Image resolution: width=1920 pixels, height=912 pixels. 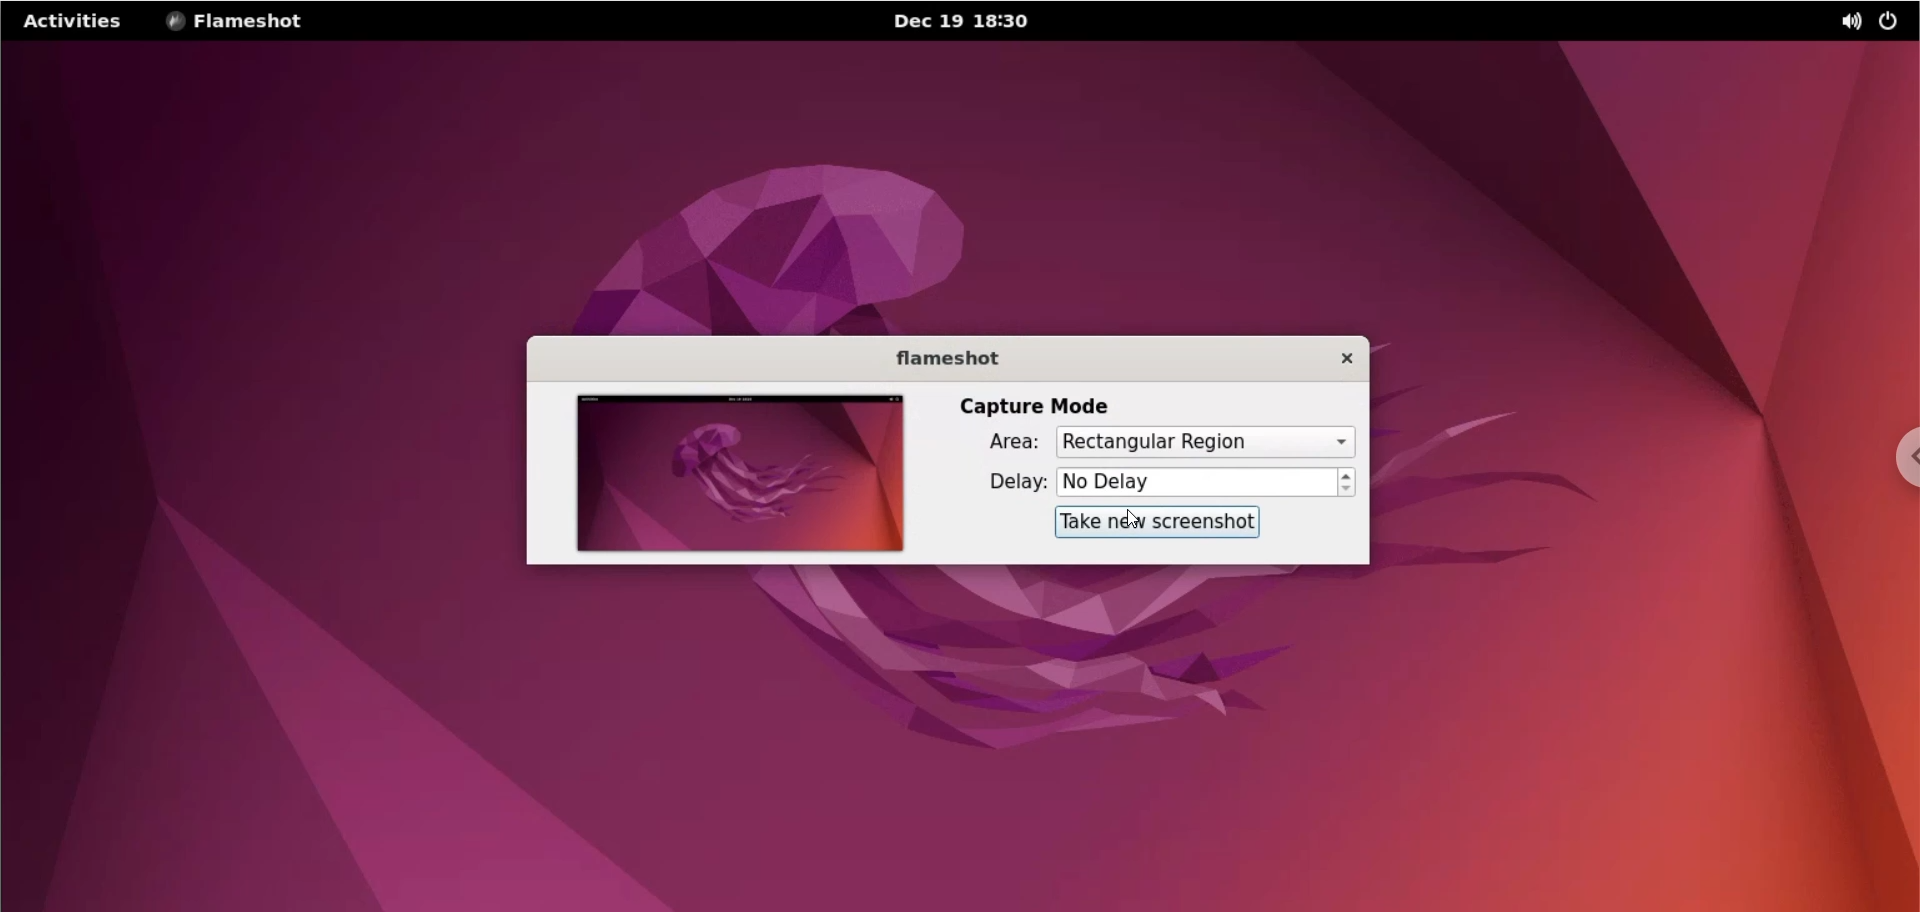 I want to click on chrome options, so click(x=1900, y=457).